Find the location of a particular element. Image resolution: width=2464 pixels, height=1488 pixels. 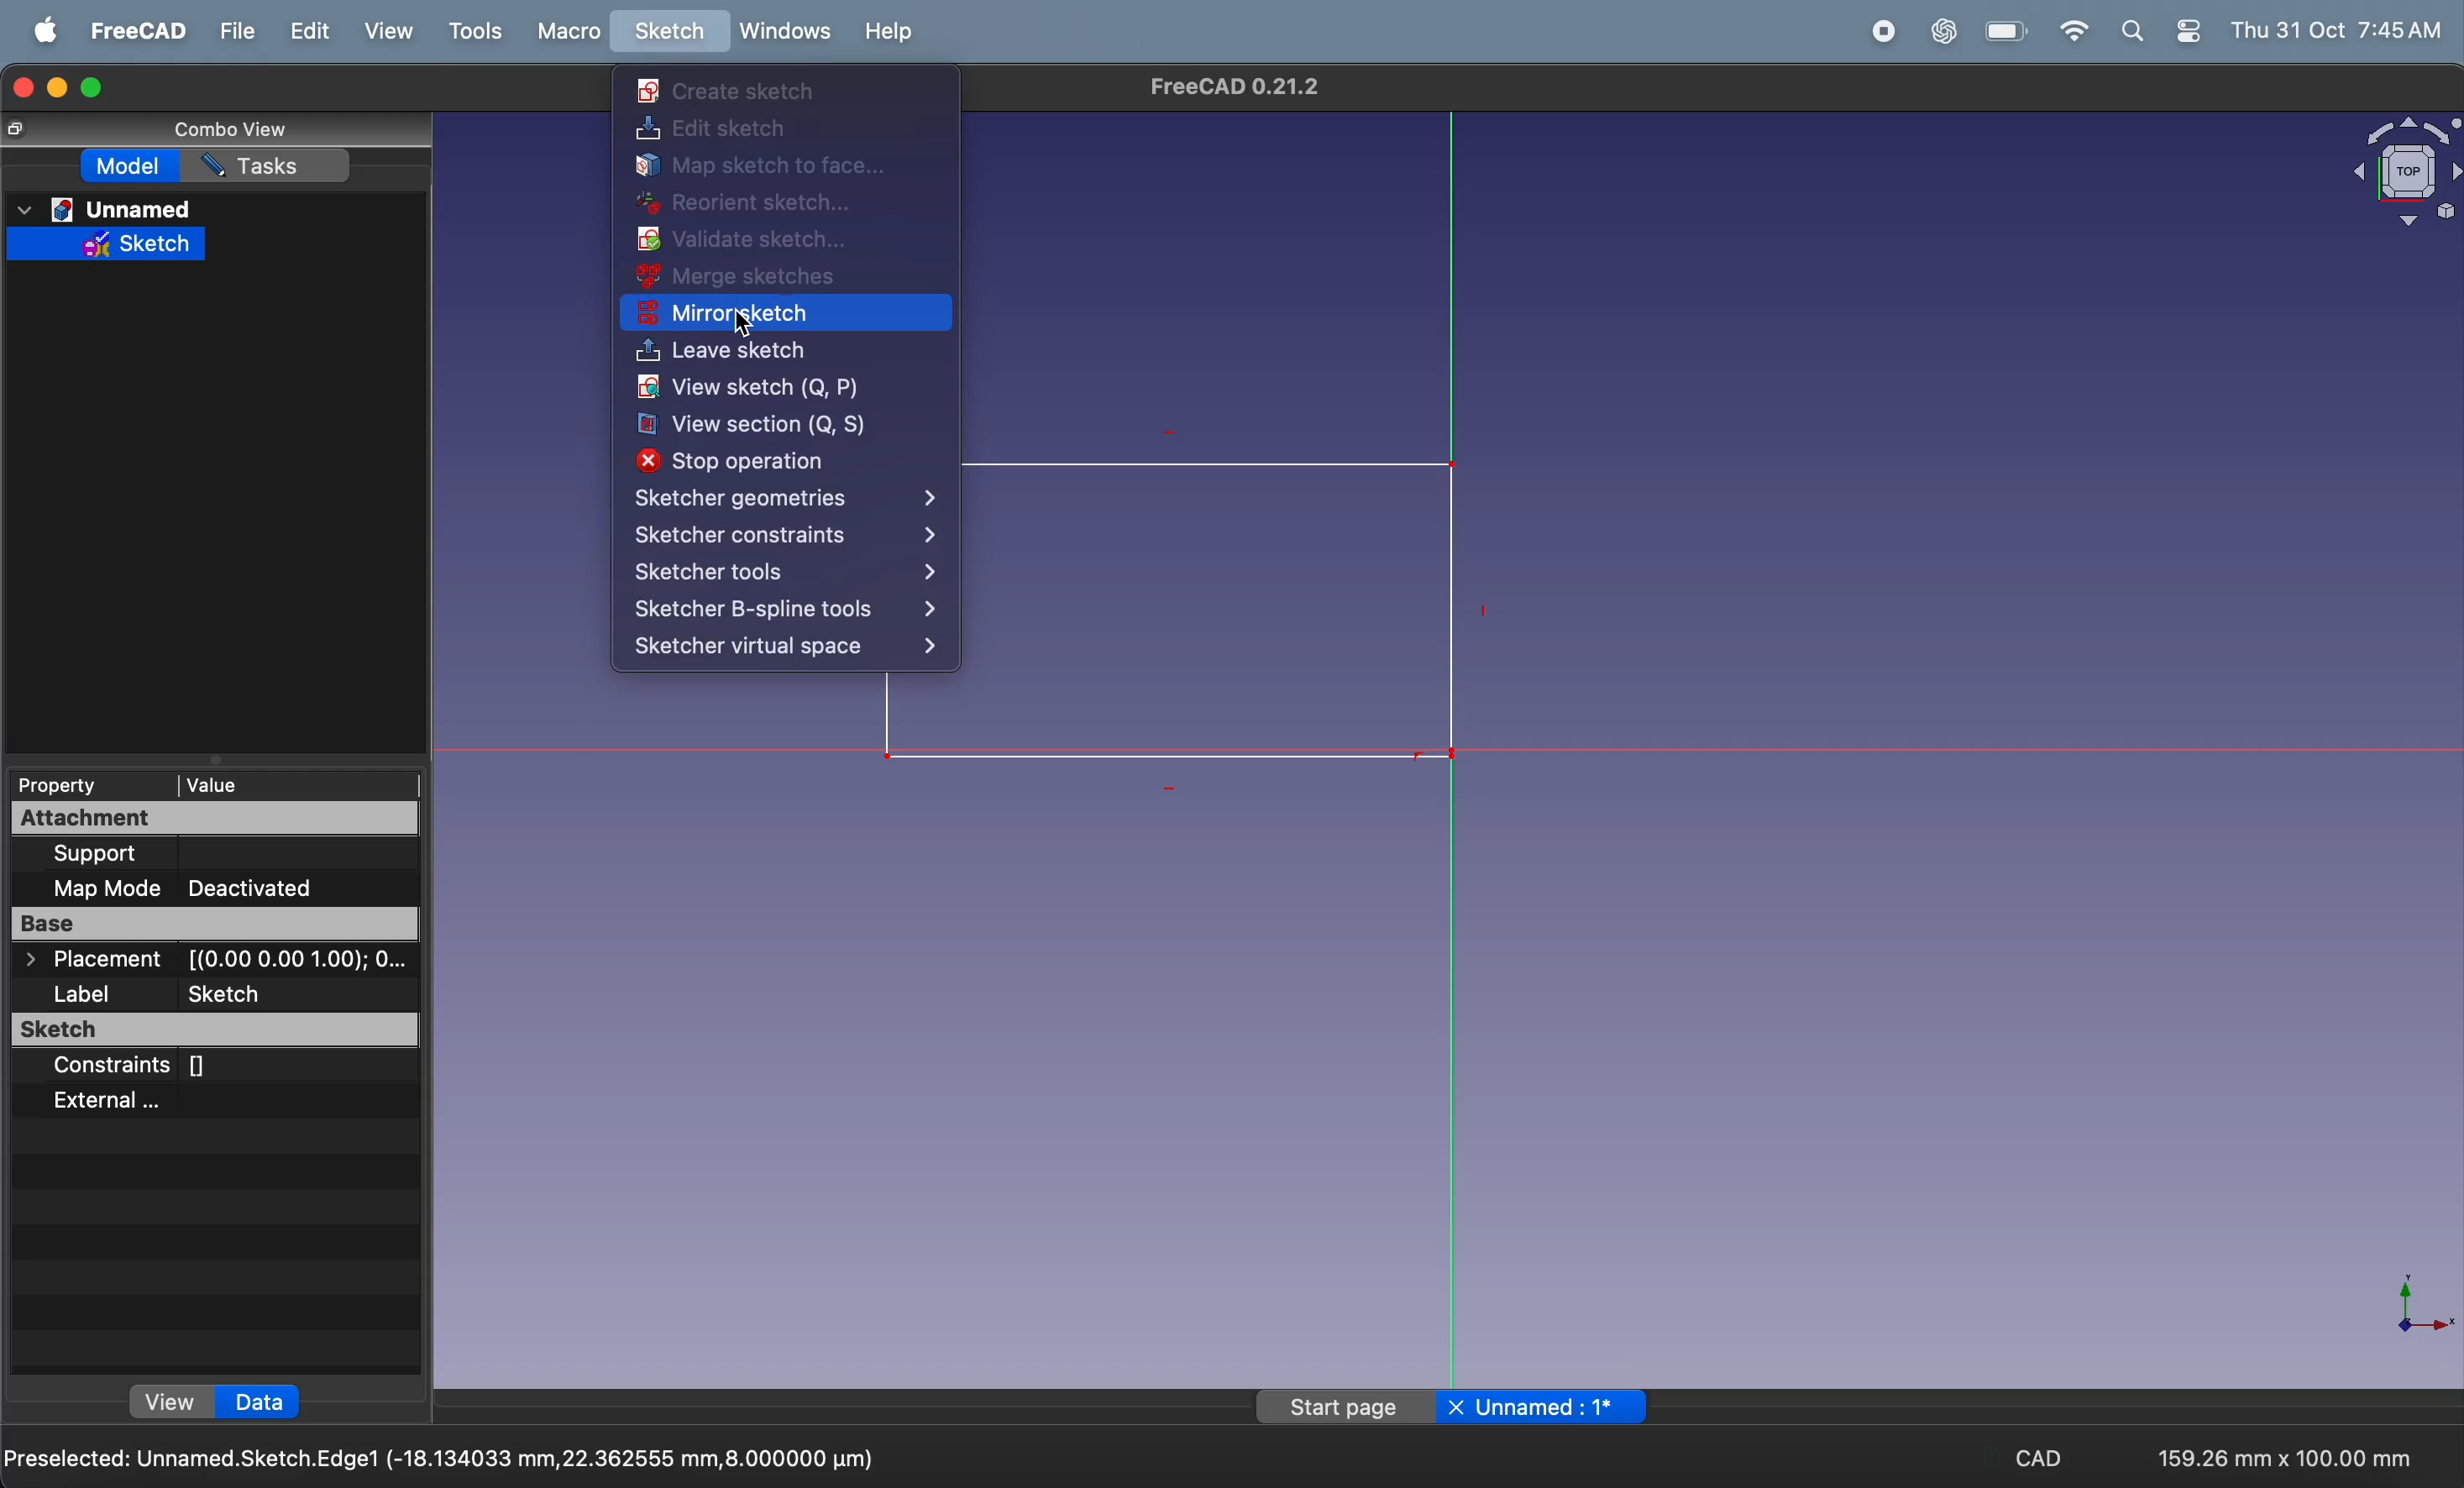

placement is located at coordinates (204, 962).